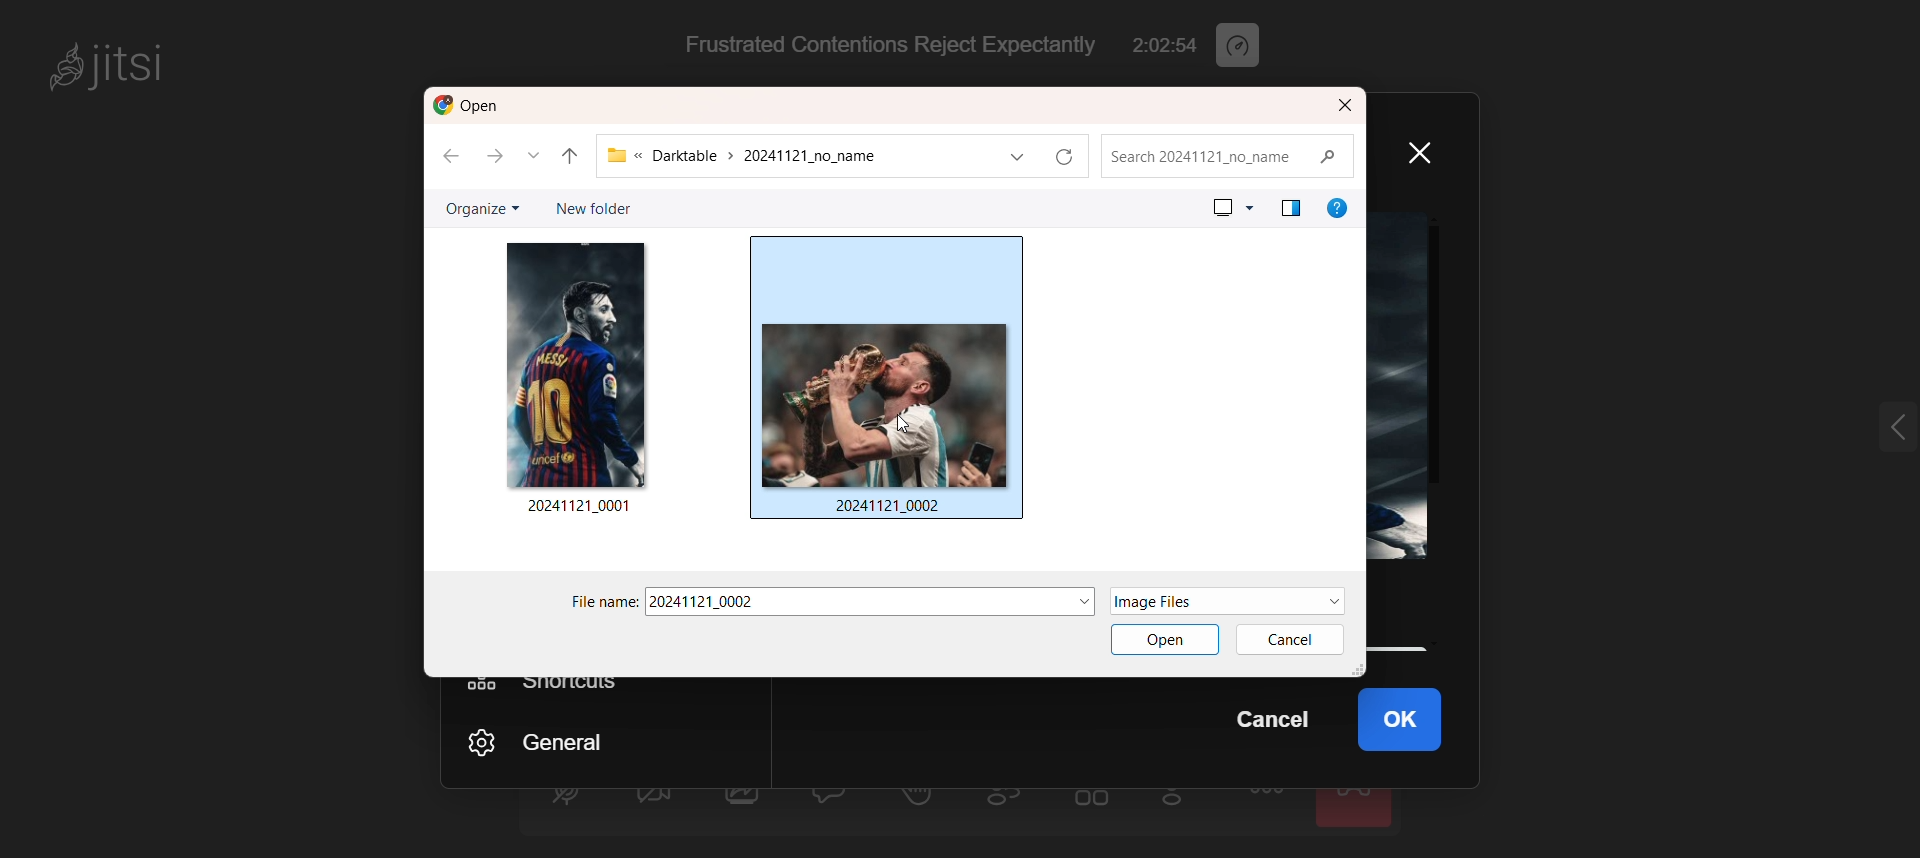  What do you see at coordinates (1330, 600) in the screenshot?
I see `dropdown` at bounding box center [1330, 600].